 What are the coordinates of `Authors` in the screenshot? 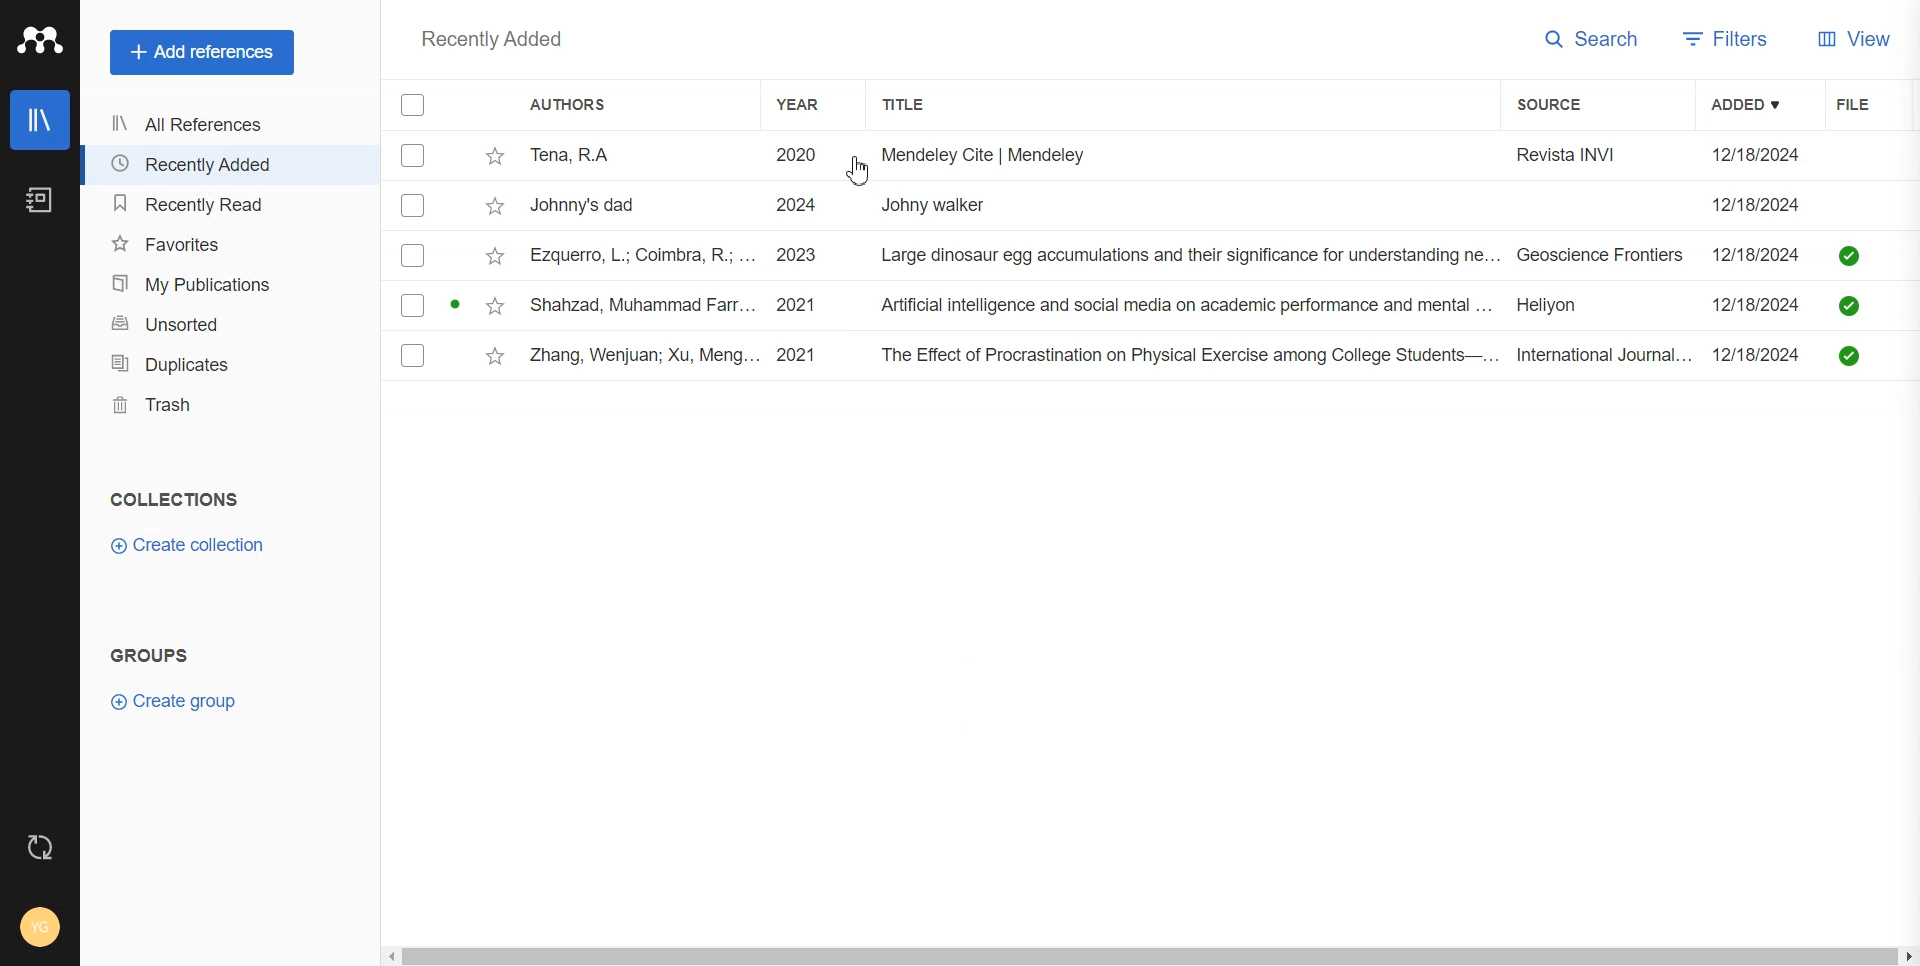 It's located at (566, 104).